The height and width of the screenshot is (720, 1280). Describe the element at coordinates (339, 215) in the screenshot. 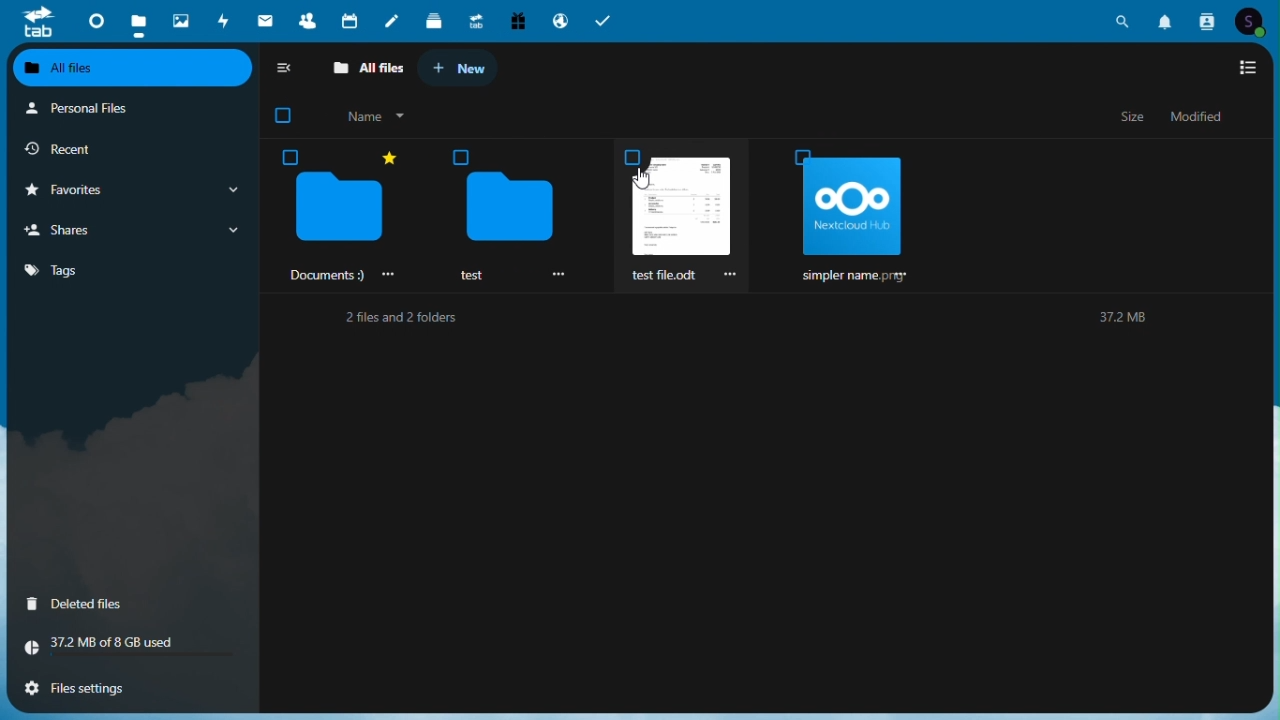

I see `‘Documents :)` at that location.